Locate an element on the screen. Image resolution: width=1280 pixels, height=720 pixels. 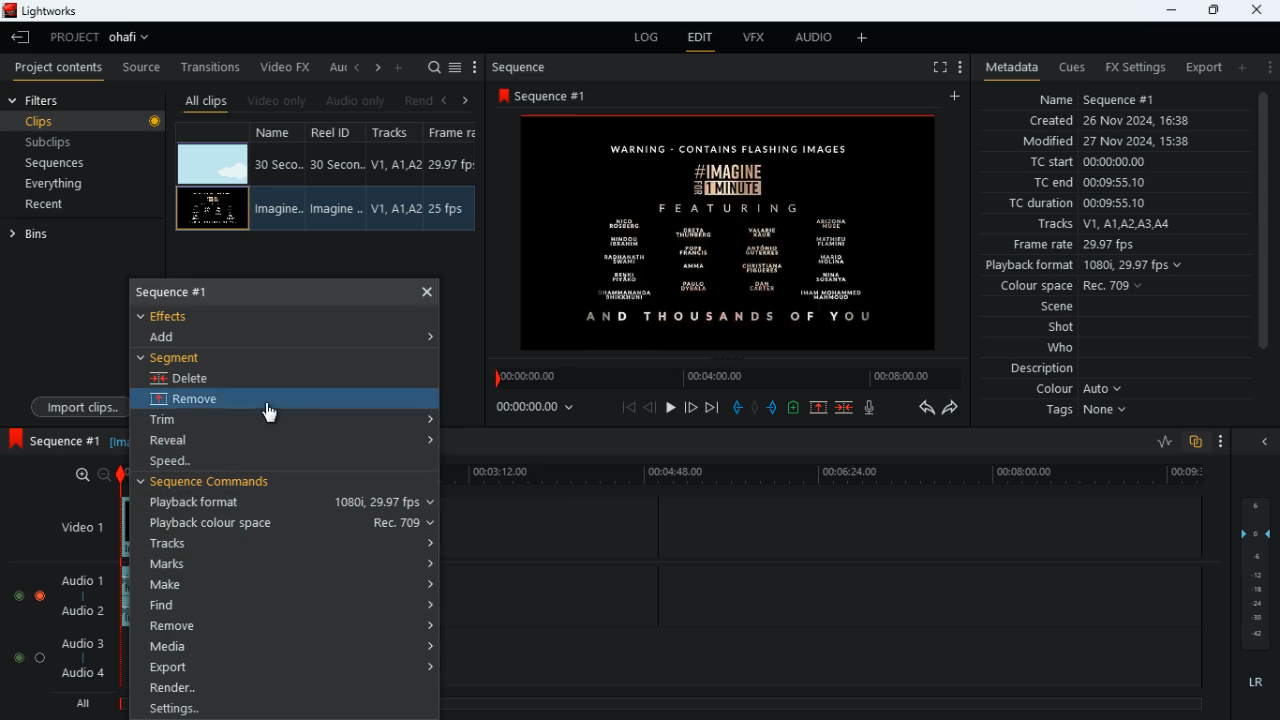
colour is located at coordinates (1070, 389).